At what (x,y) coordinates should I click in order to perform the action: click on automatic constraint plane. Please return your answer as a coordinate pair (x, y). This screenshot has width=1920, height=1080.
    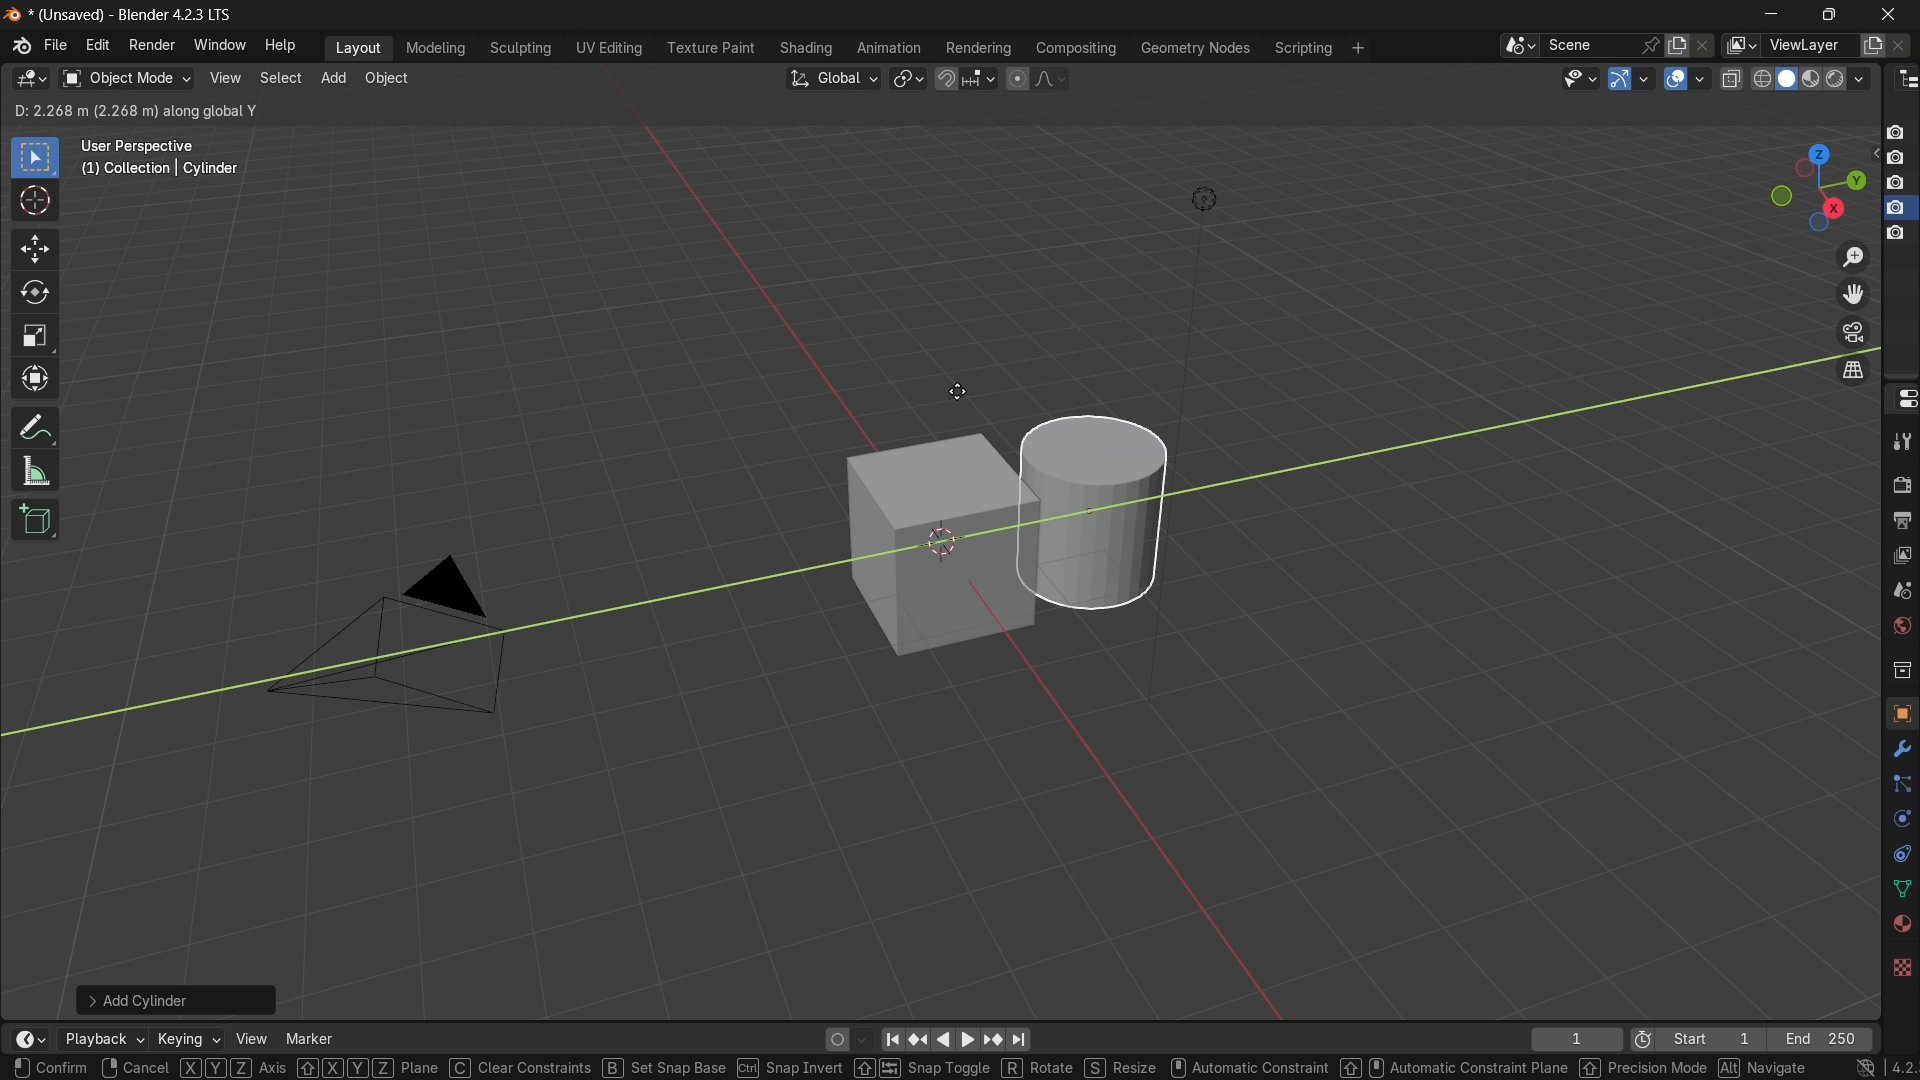
    Looking at the image, I should click on (1452, 1068).